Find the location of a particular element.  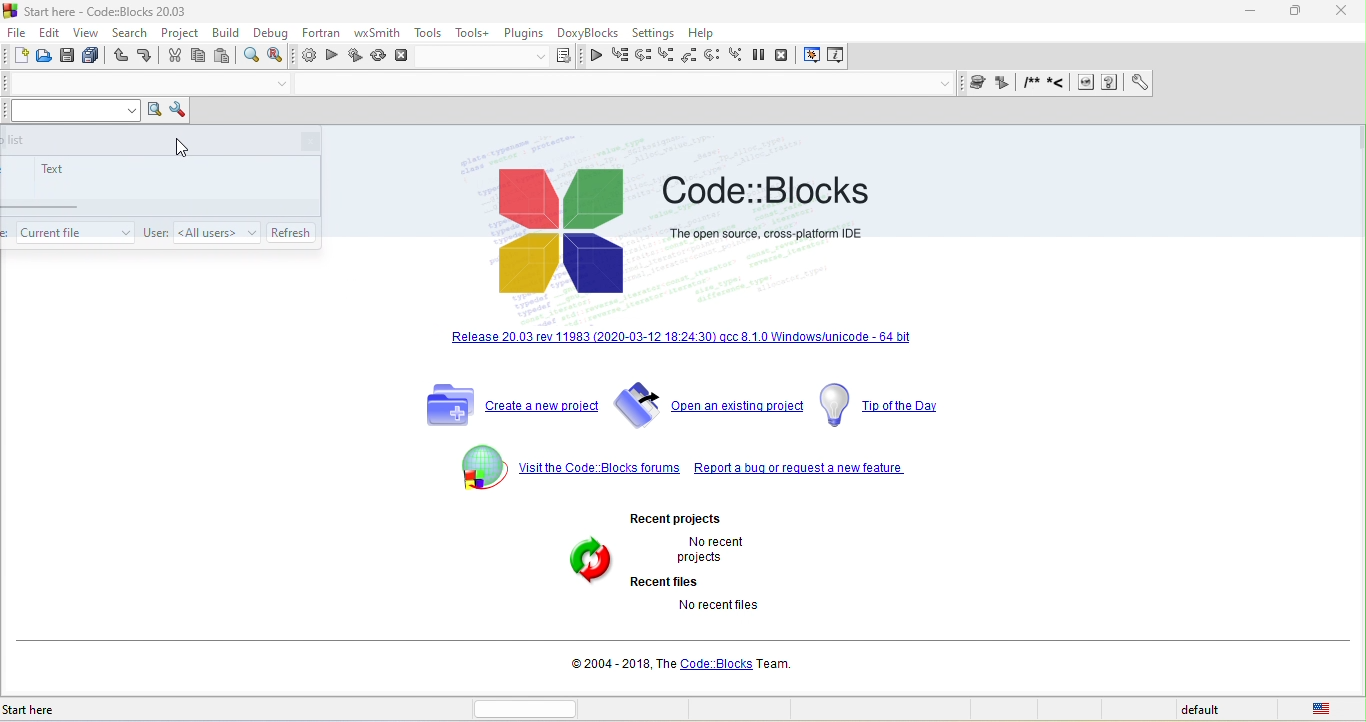

close is located at coordinates (1340, 12).